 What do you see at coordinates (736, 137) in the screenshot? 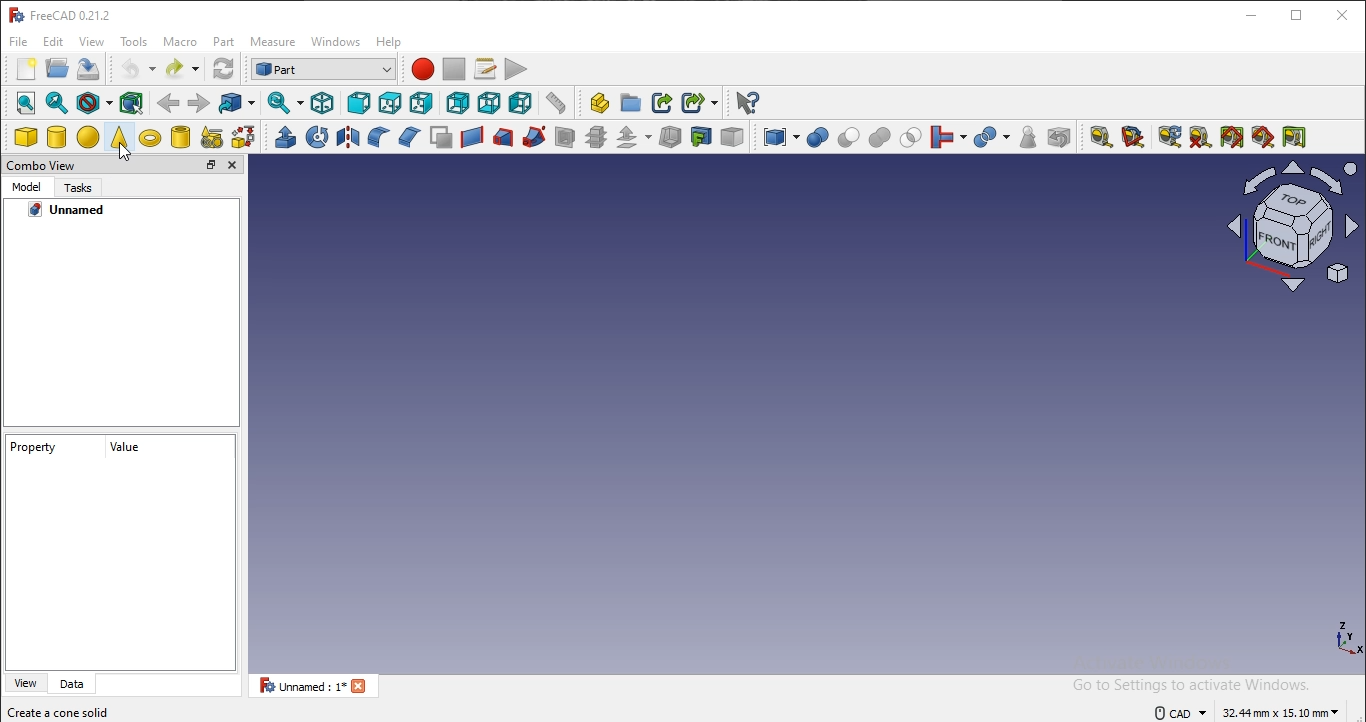
I see `color per face` at bounding box center [736, 137].